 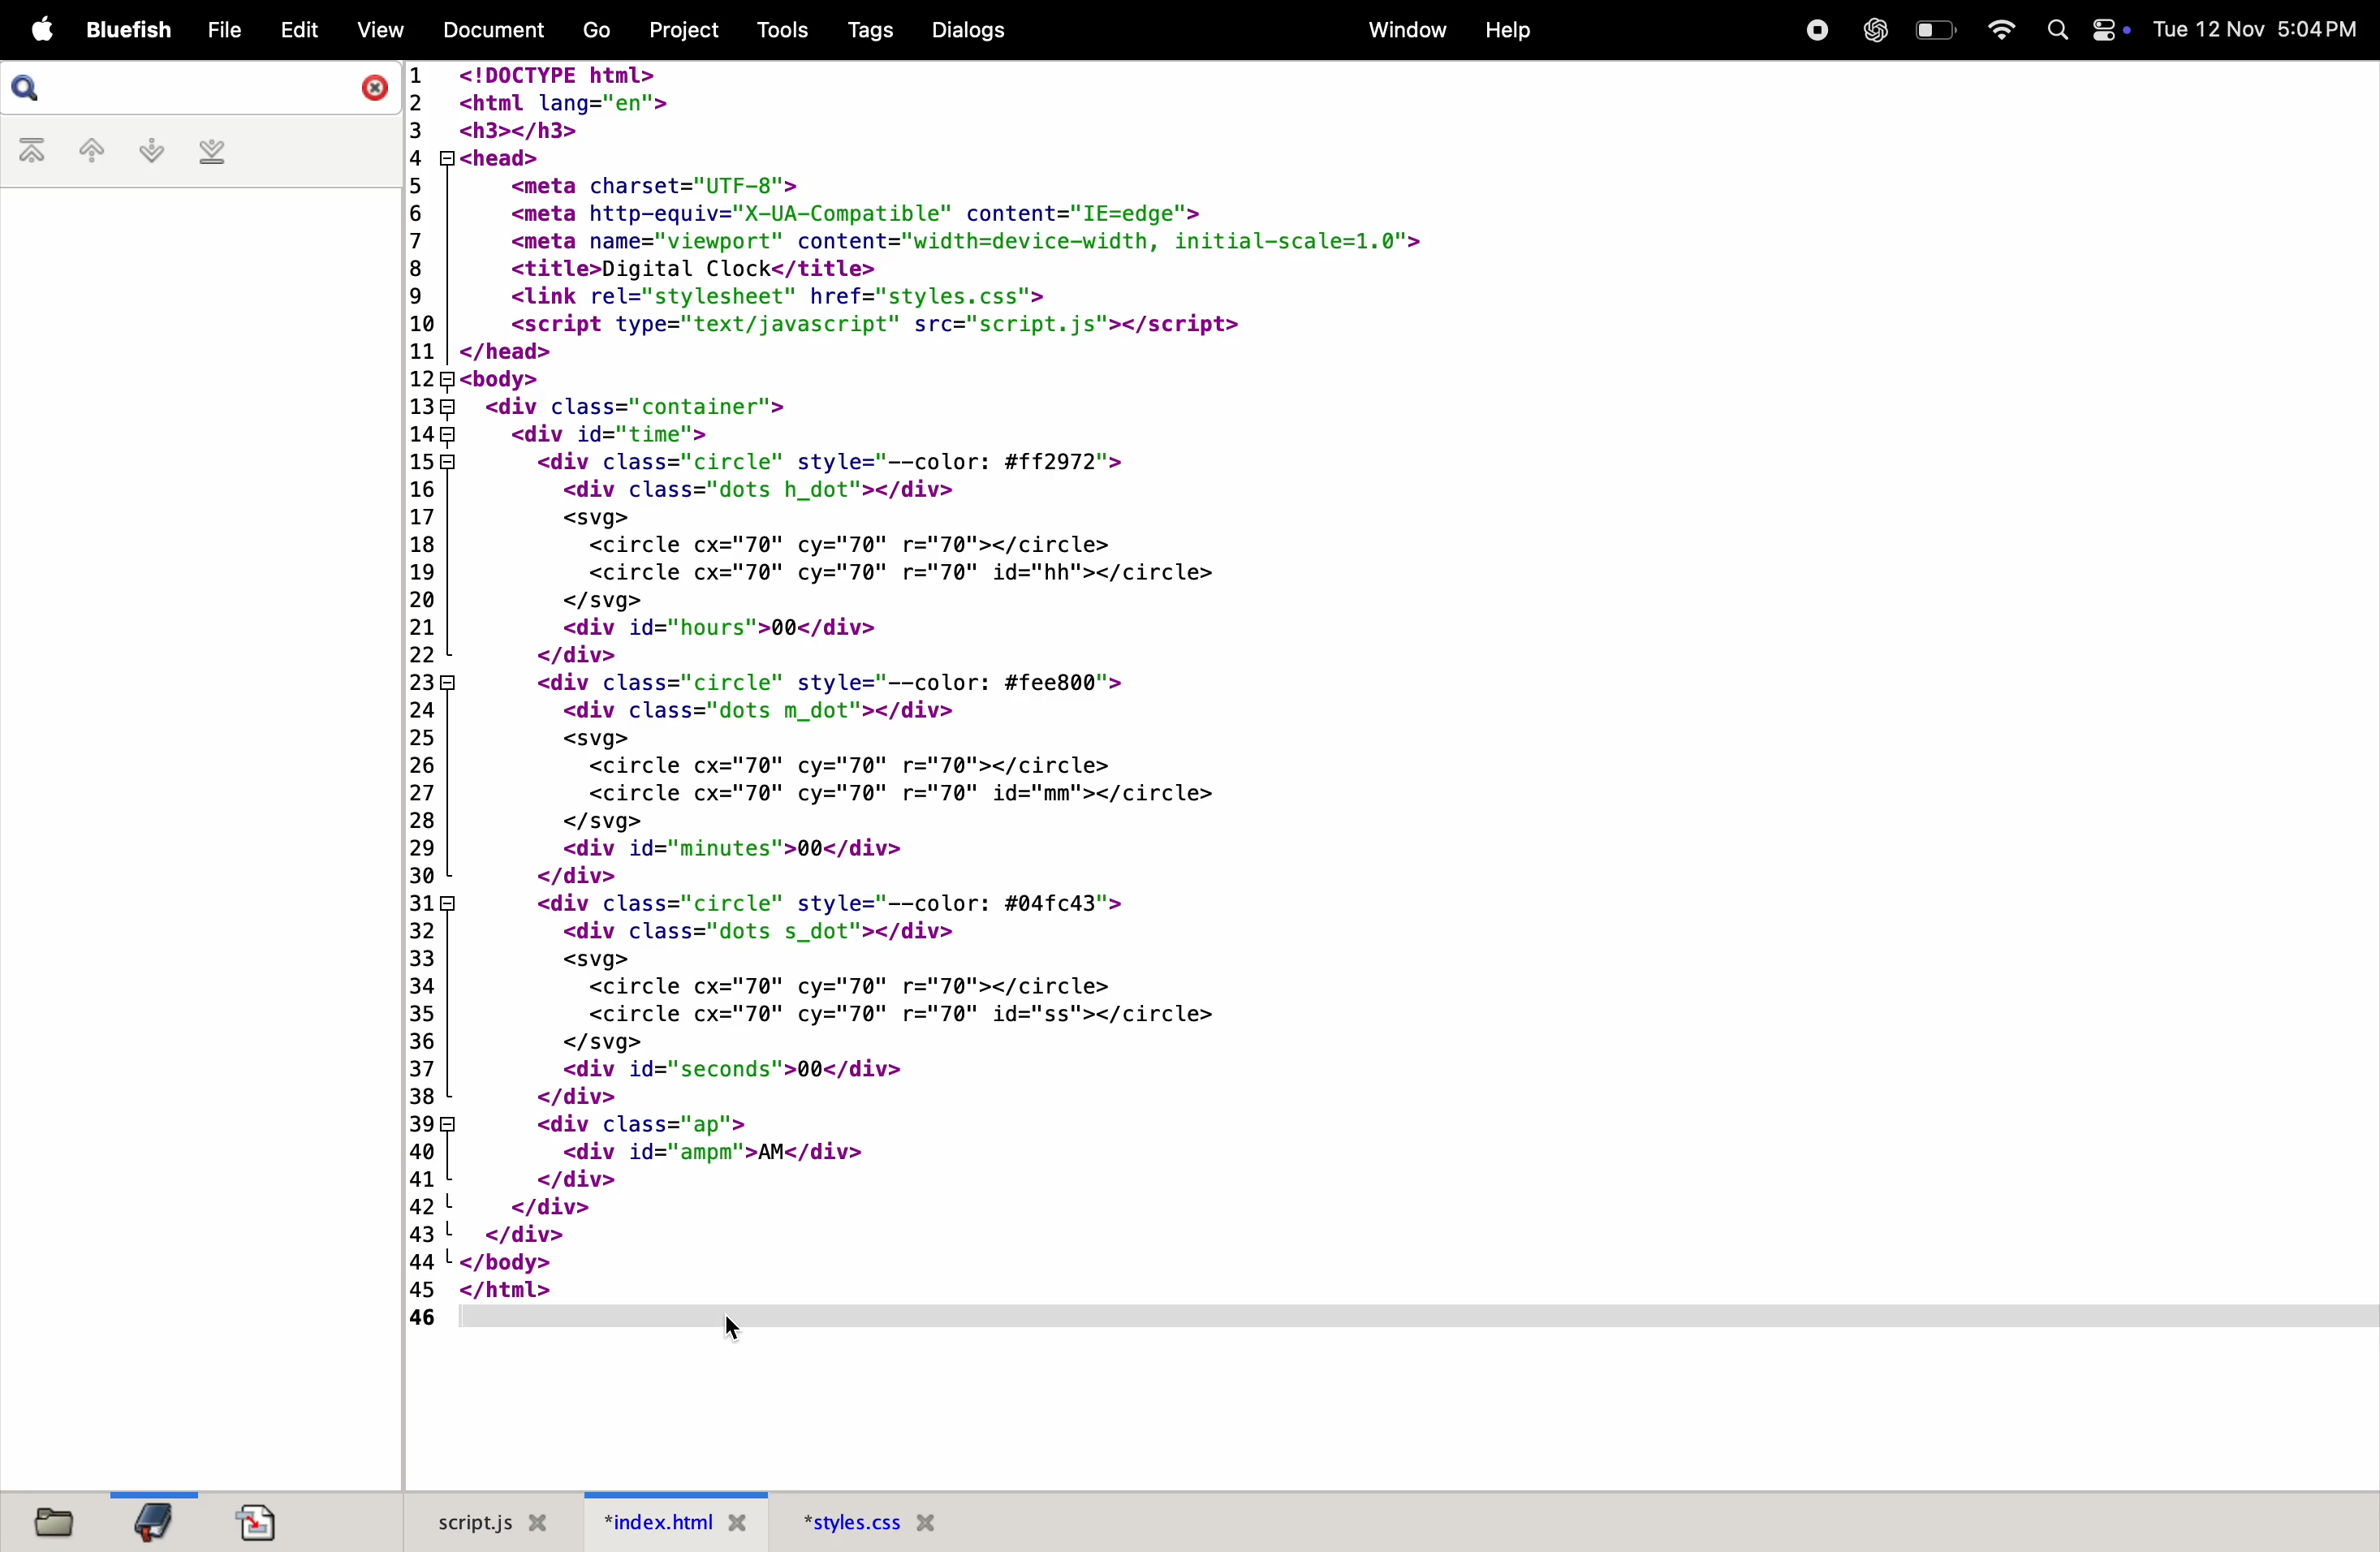 What do you see at coordinates (262, 1519) in the screenshot?
I see `document` at bounding box center [262, 1519].